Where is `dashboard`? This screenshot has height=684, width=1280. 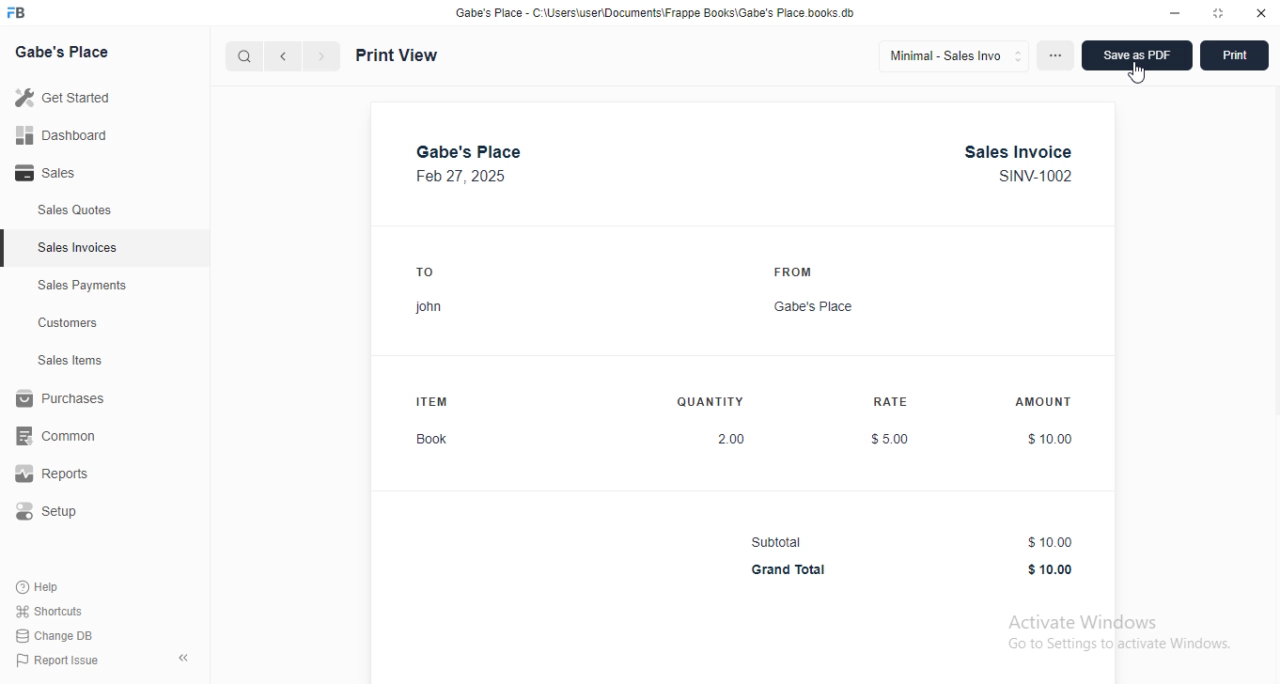 dashboard is located at coordinates (62, 135).